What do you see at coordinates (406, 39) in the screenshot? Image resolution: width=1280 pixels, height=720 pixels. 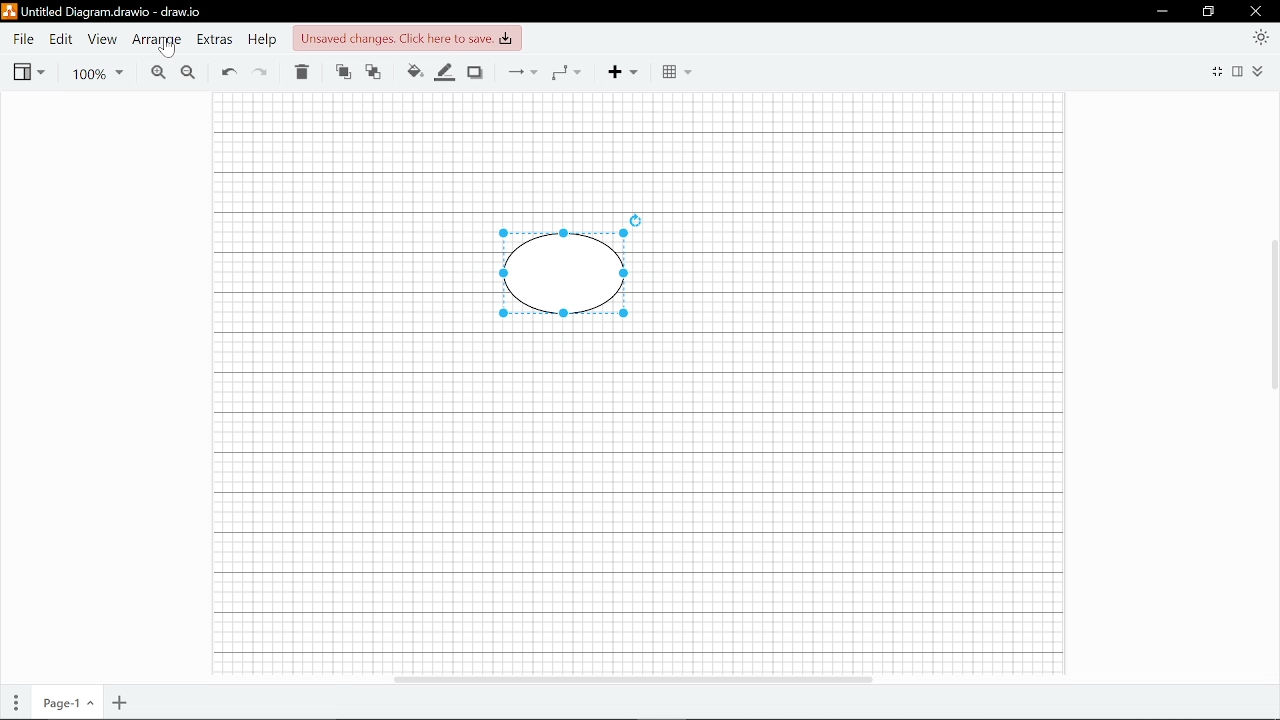 I see `Unsaved images, click here to save` at bounding box center [406, 39].